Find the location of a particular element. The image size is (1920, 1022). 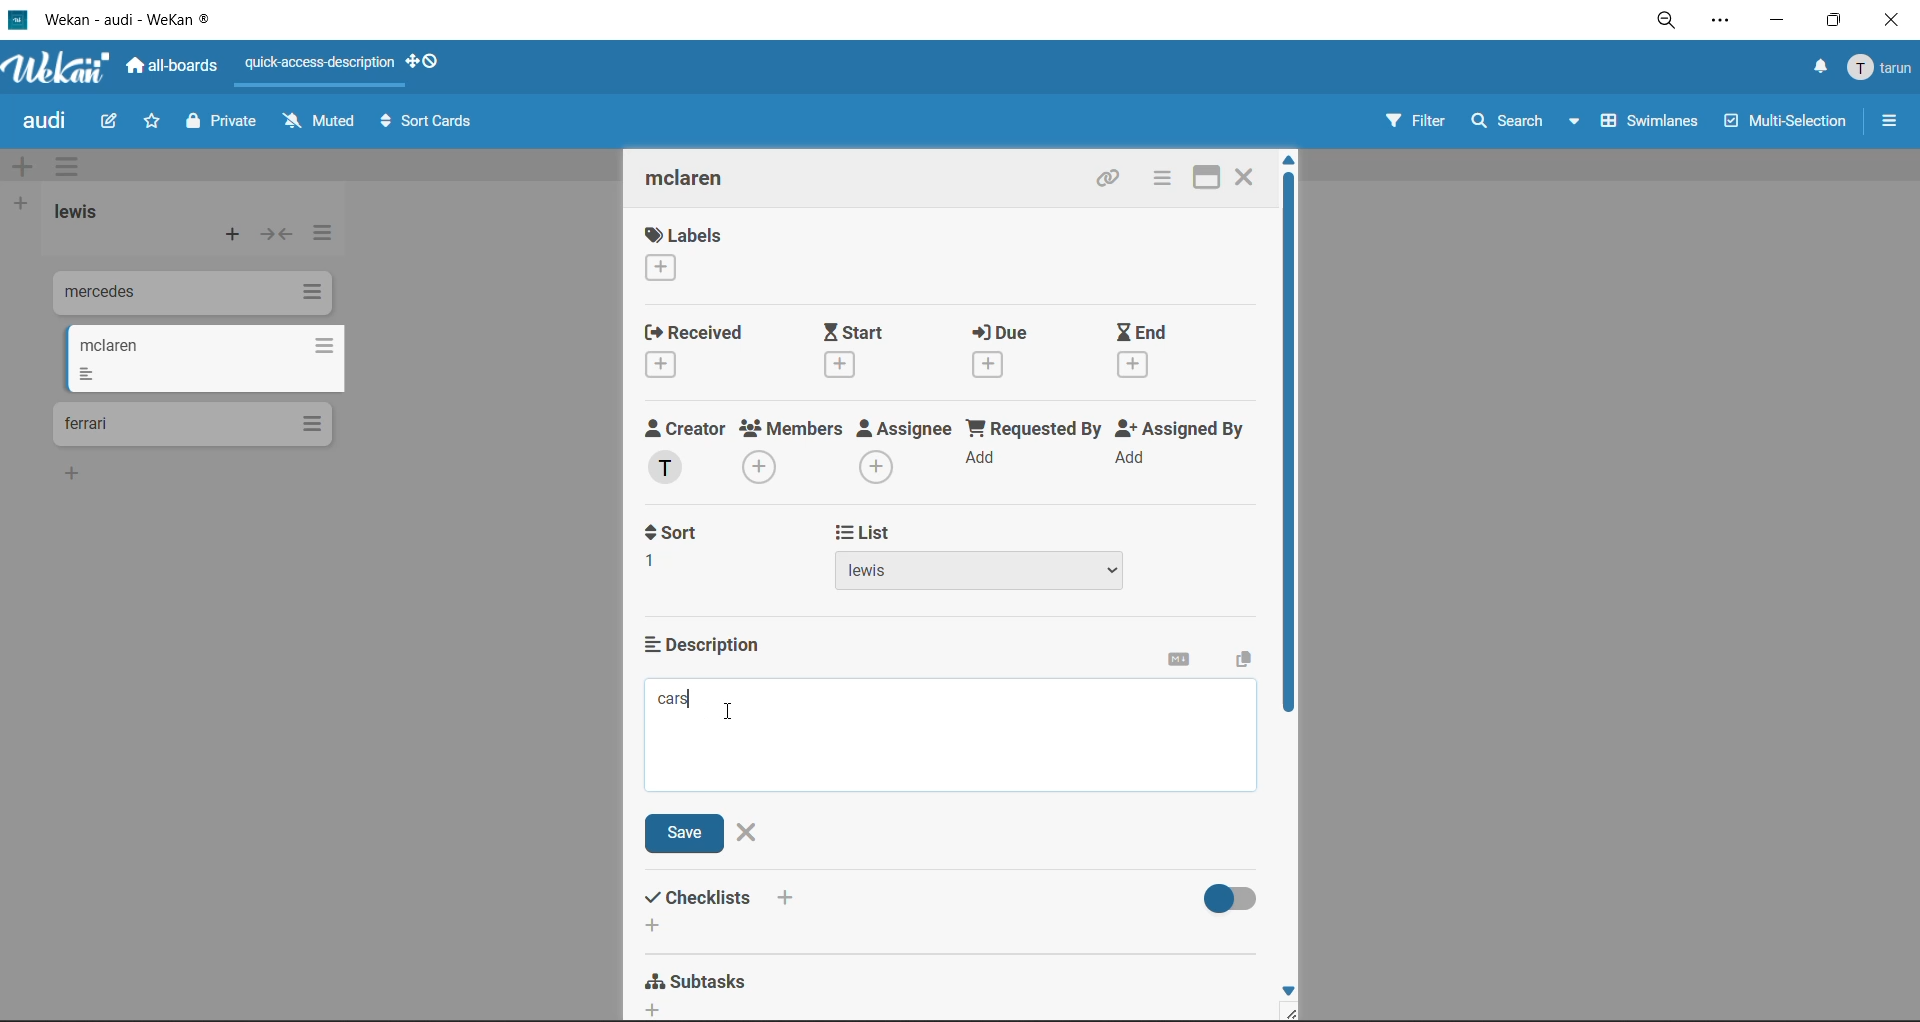

close is located at coordinates (1246, 175).